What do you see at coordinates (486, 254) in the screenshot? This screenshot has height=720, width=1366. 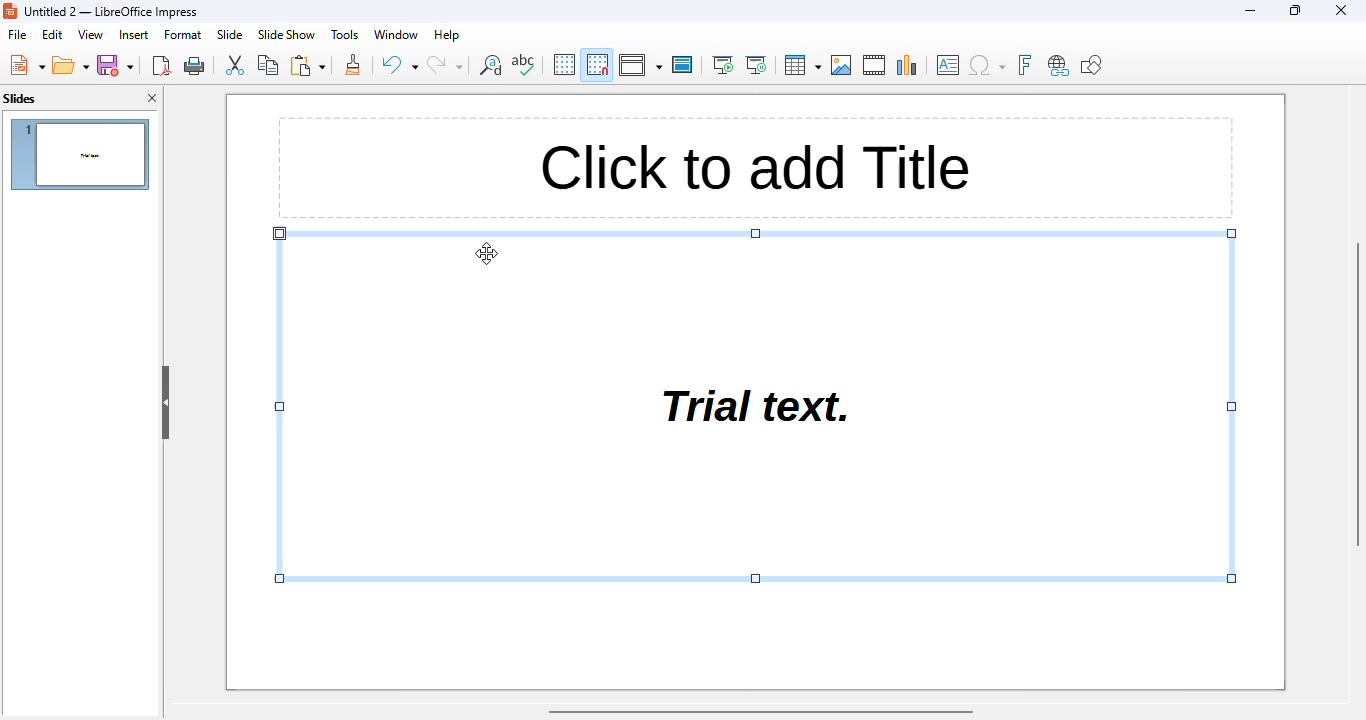 I see `cursor` at bounding box center [486, 254].